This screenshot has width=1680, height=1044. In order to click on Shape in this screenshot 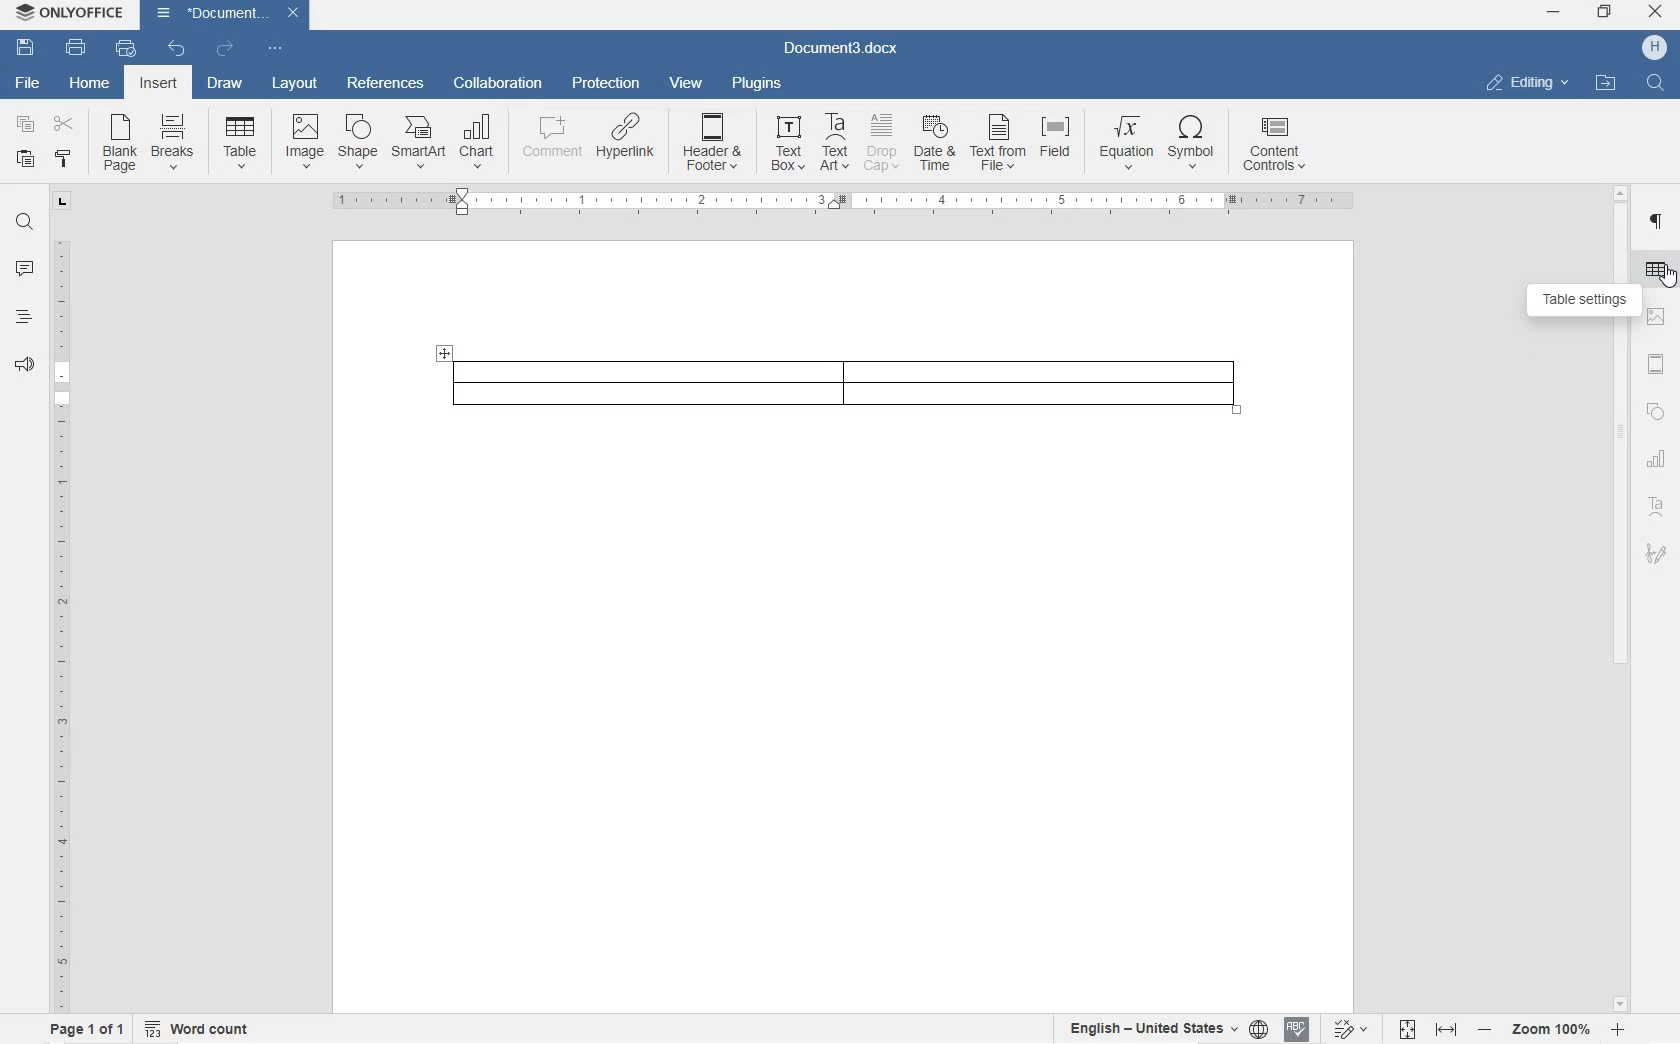, I will do `click(357, 141)`.